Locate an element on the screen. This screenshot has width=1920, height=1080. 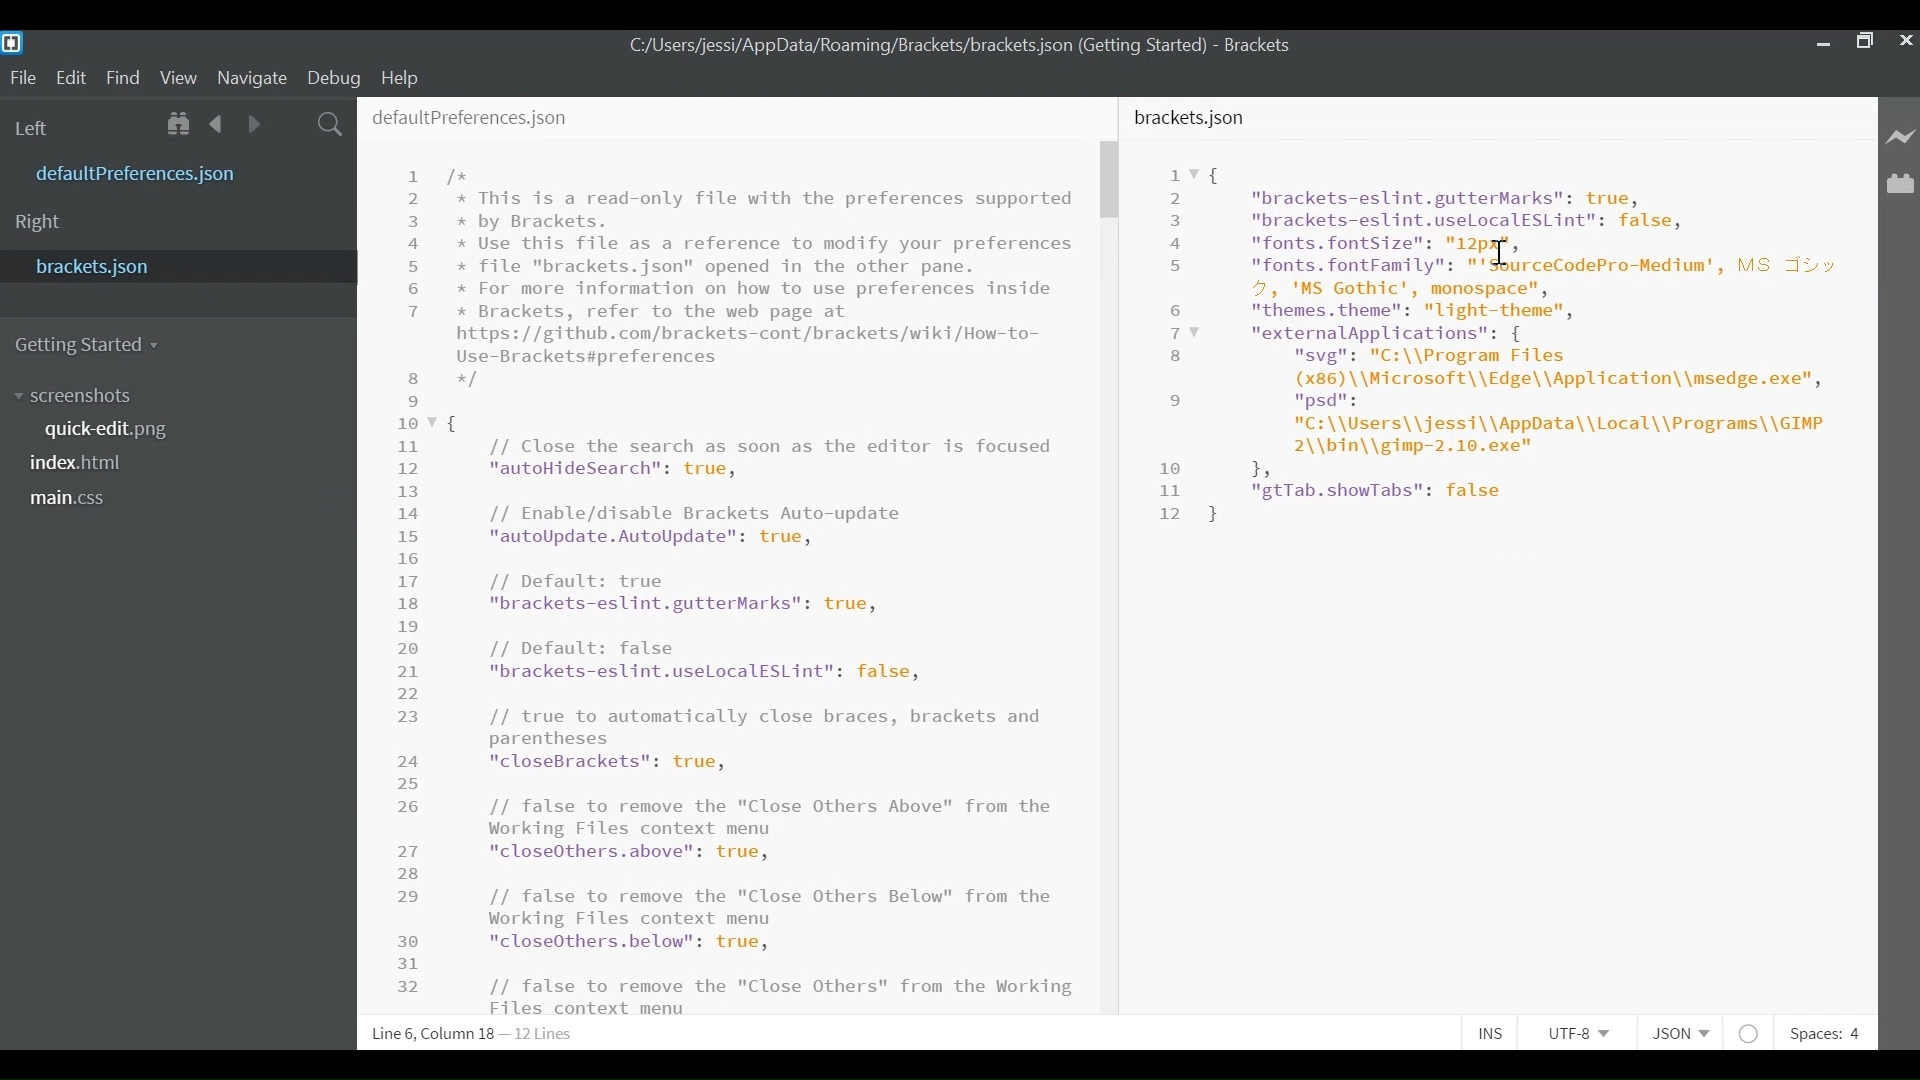
Edit is located at coordinates (75, 77).